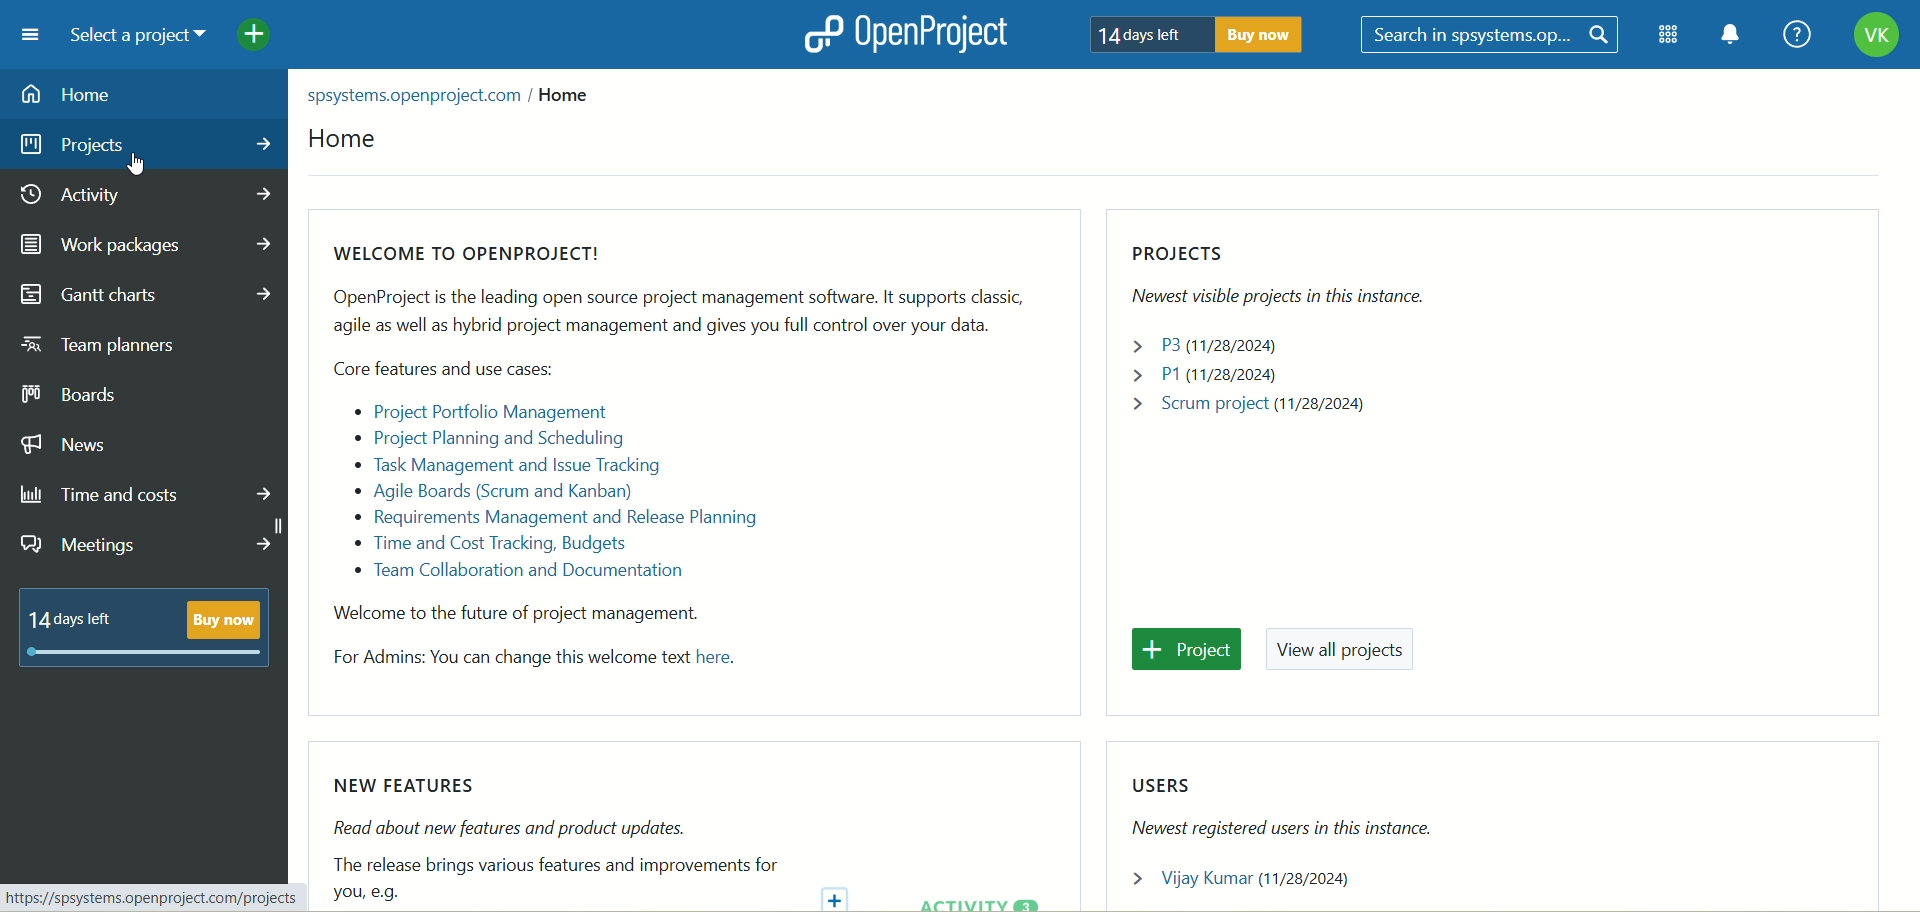  I want to click on NEW FEATURES, so click(406, 784).